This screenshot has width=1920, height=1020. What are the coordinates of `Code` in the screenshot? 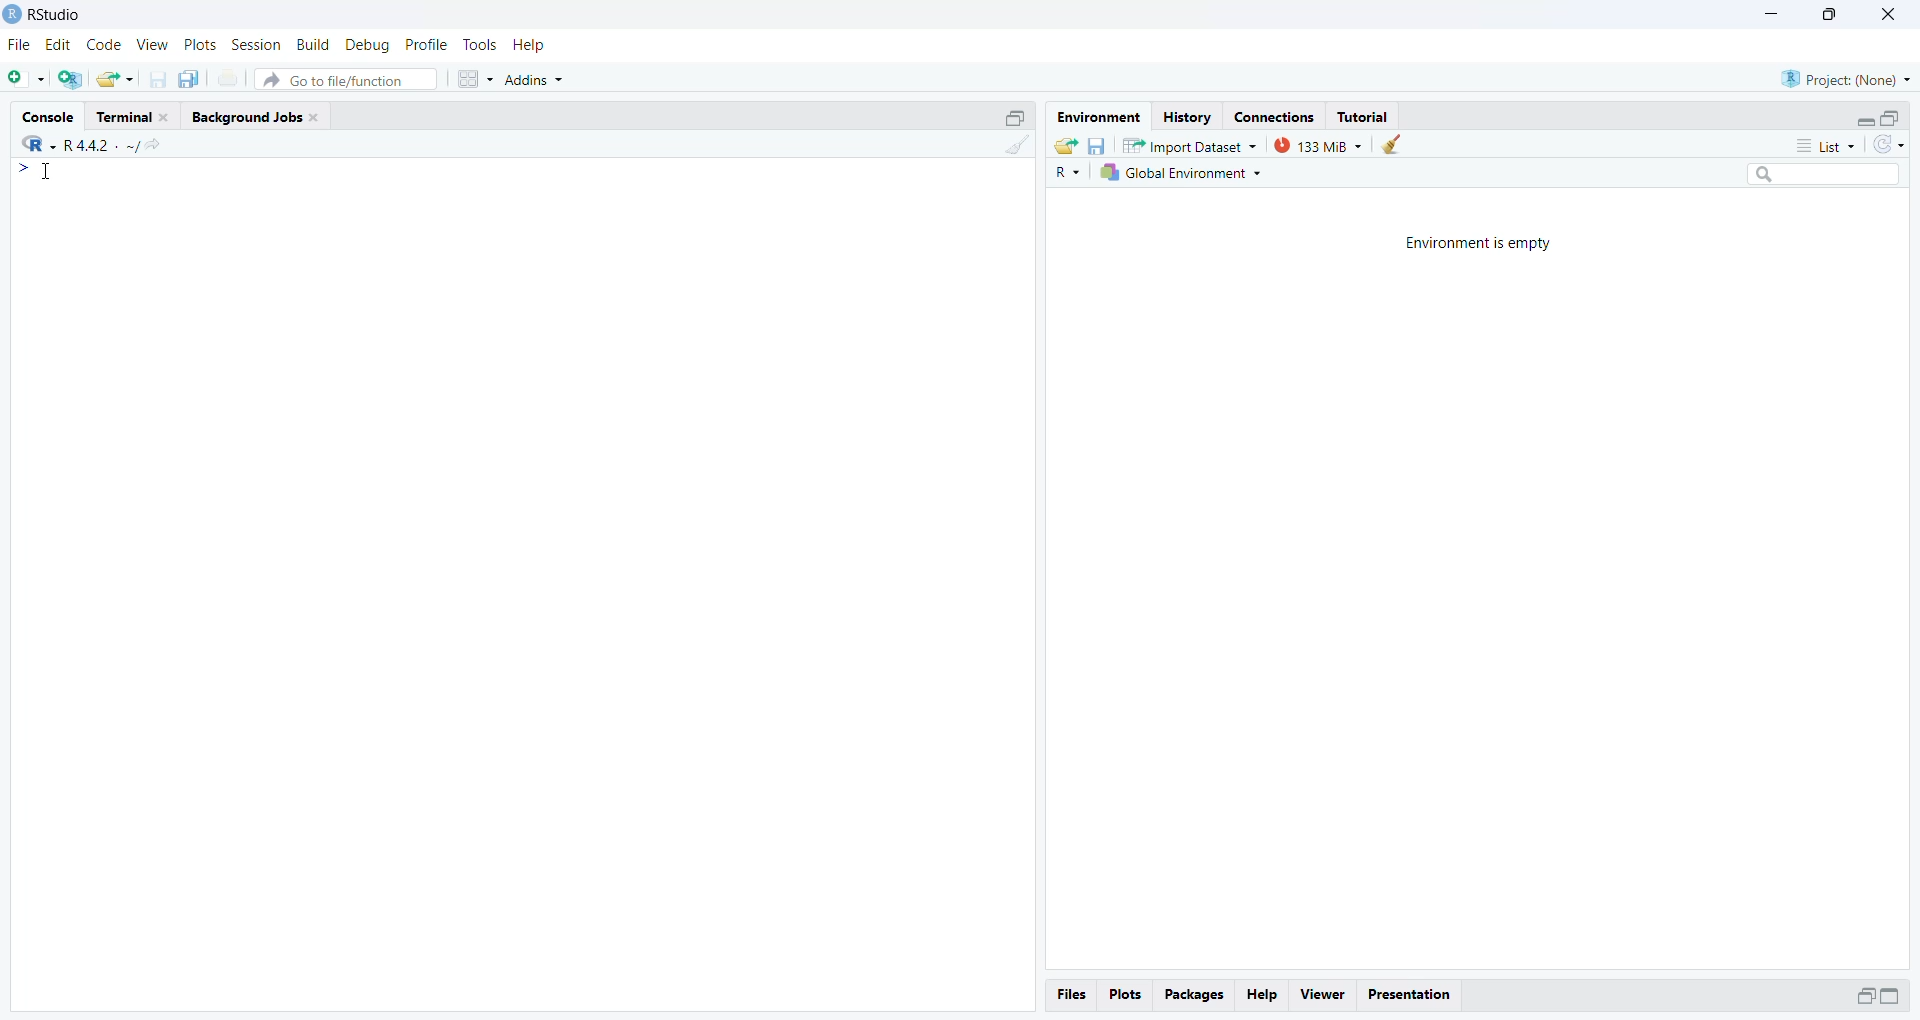 It's located at (106, 48).